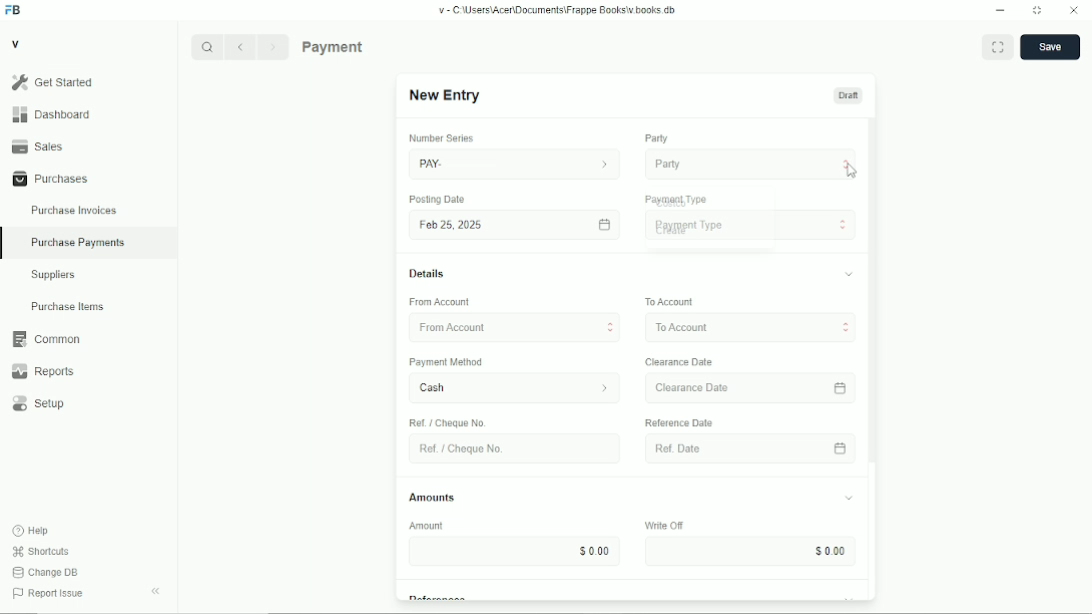 This screenshot has height=614, width=1092. I want to click on cursor, so click(852, 172).